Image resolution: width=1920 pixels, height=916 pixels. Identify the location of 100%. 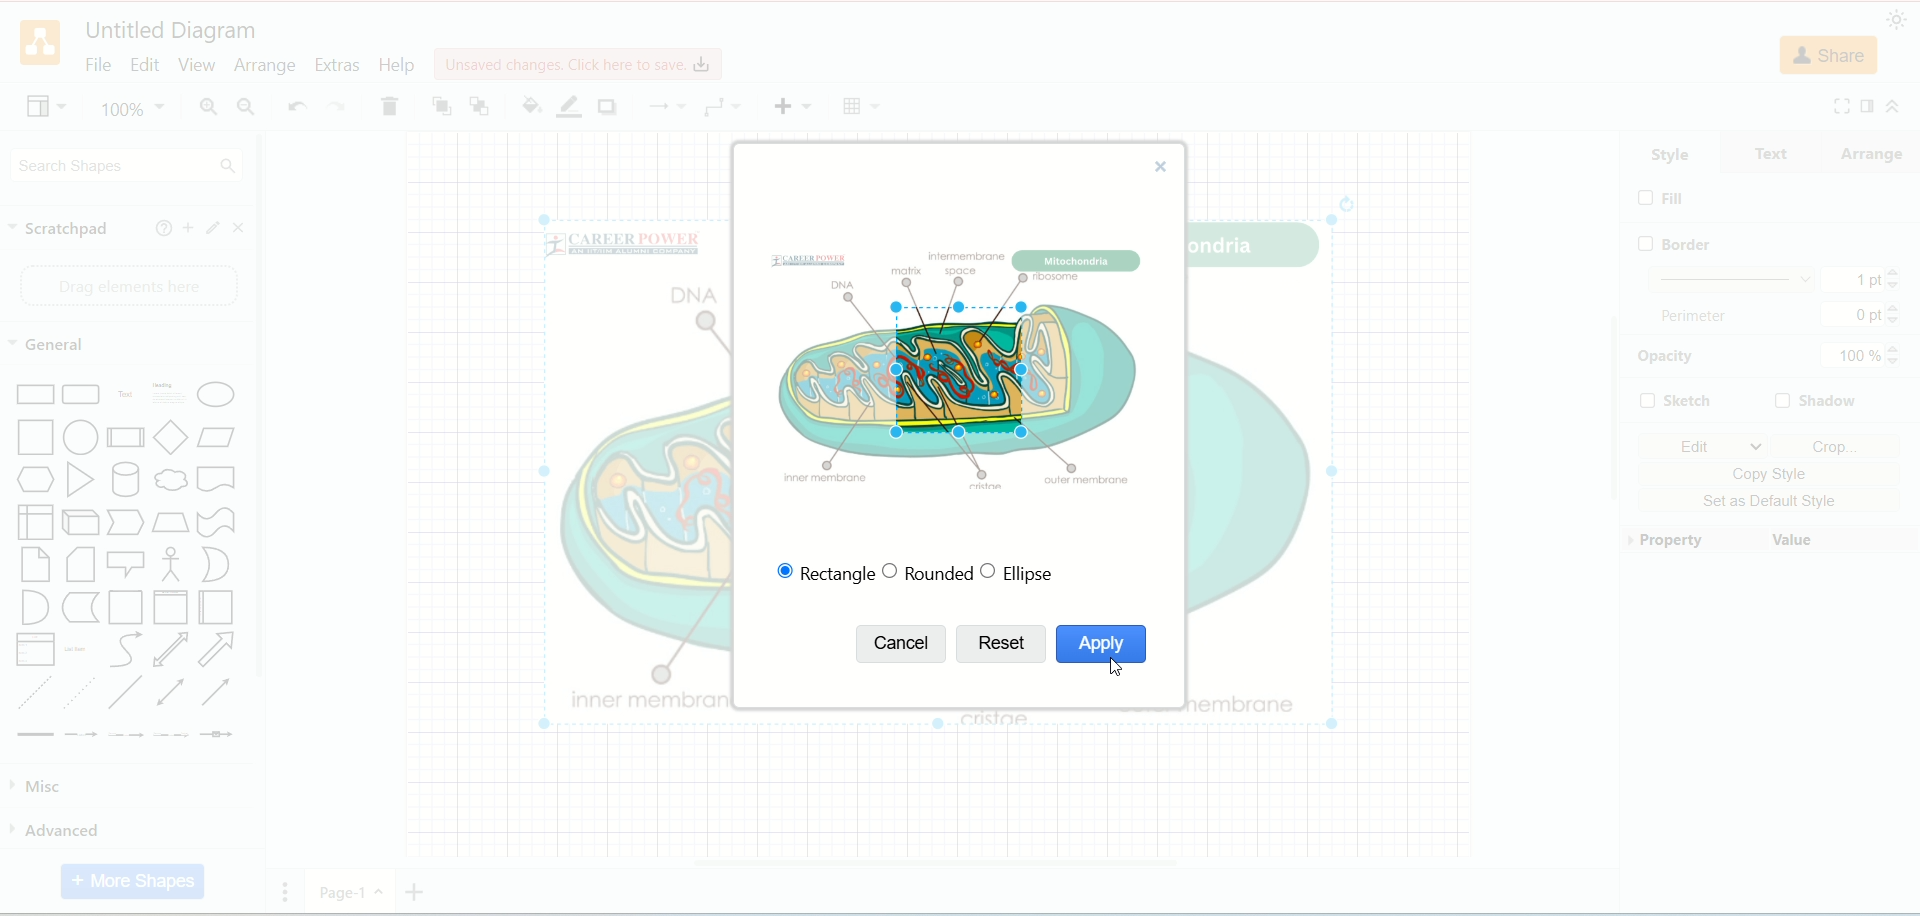
(134, 109).